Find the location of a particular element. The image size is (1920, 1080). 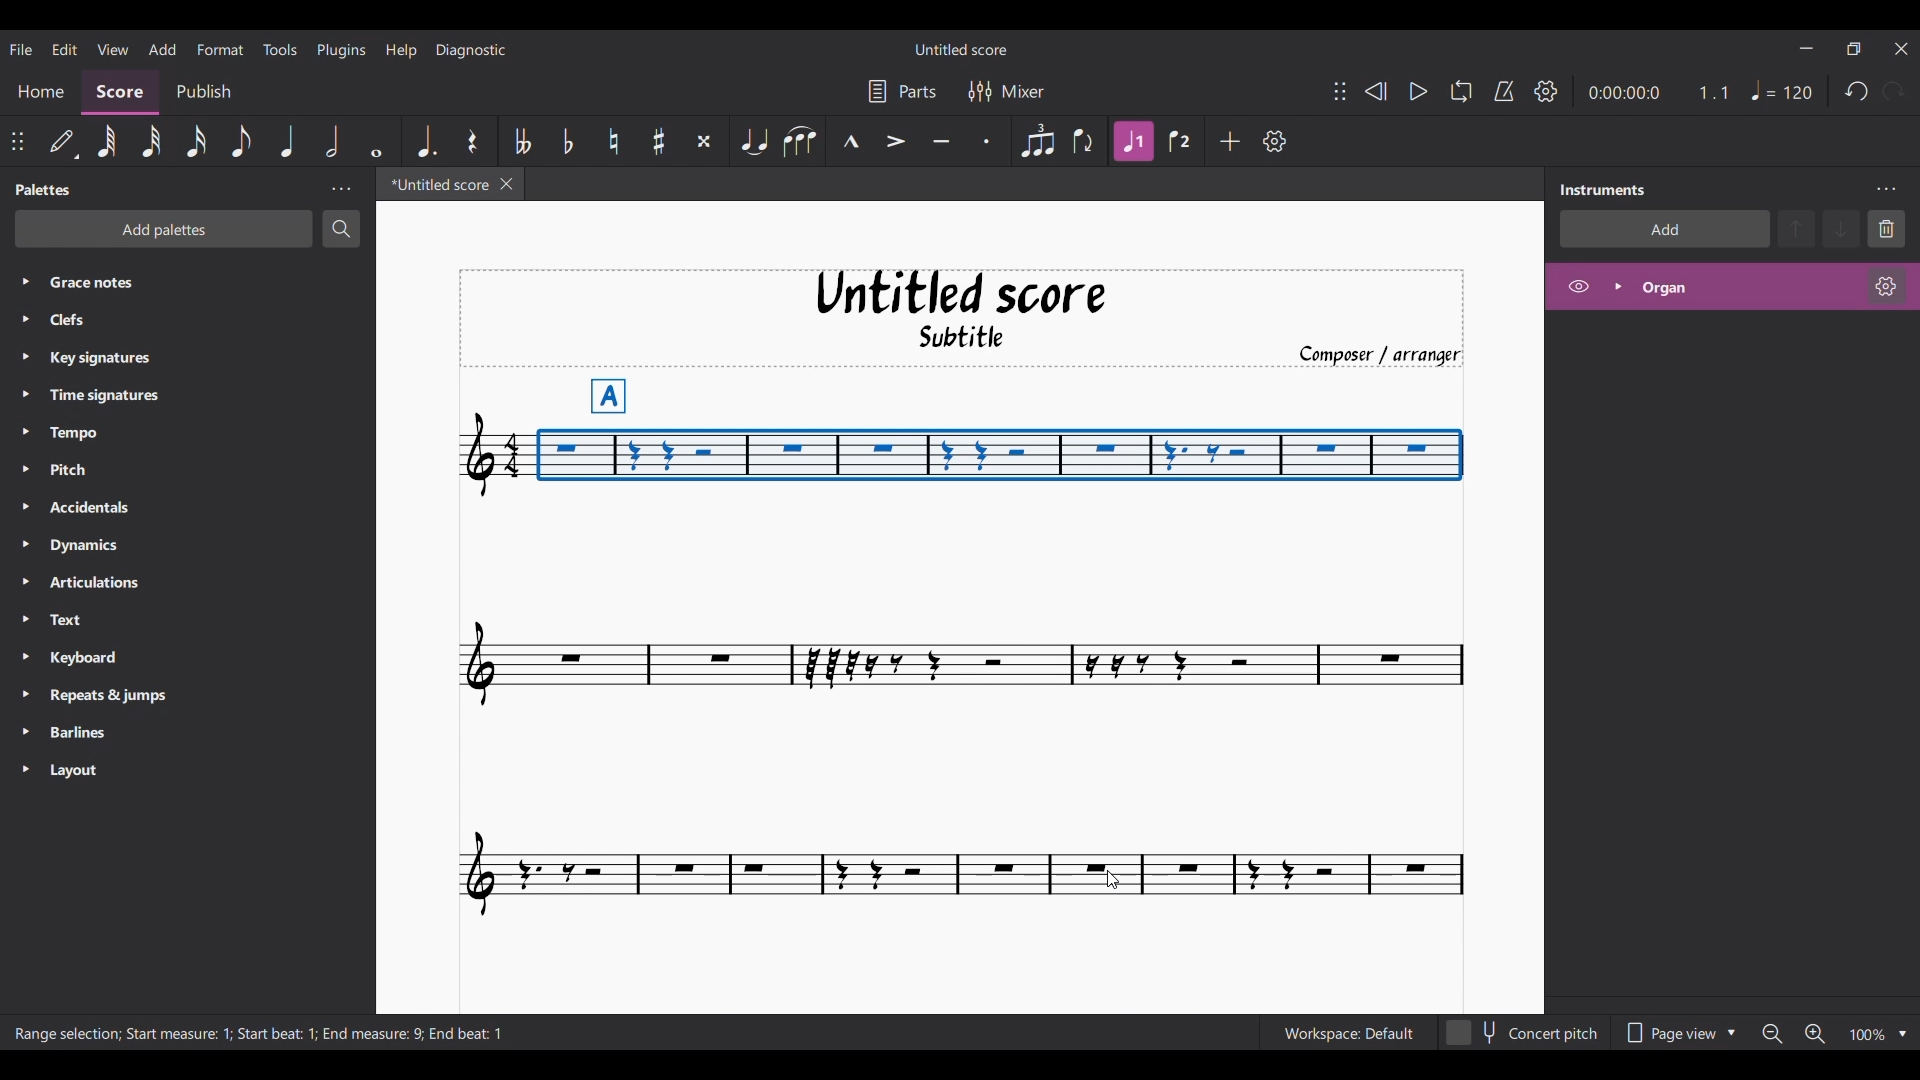

Search is located at coordinates (341, 228).